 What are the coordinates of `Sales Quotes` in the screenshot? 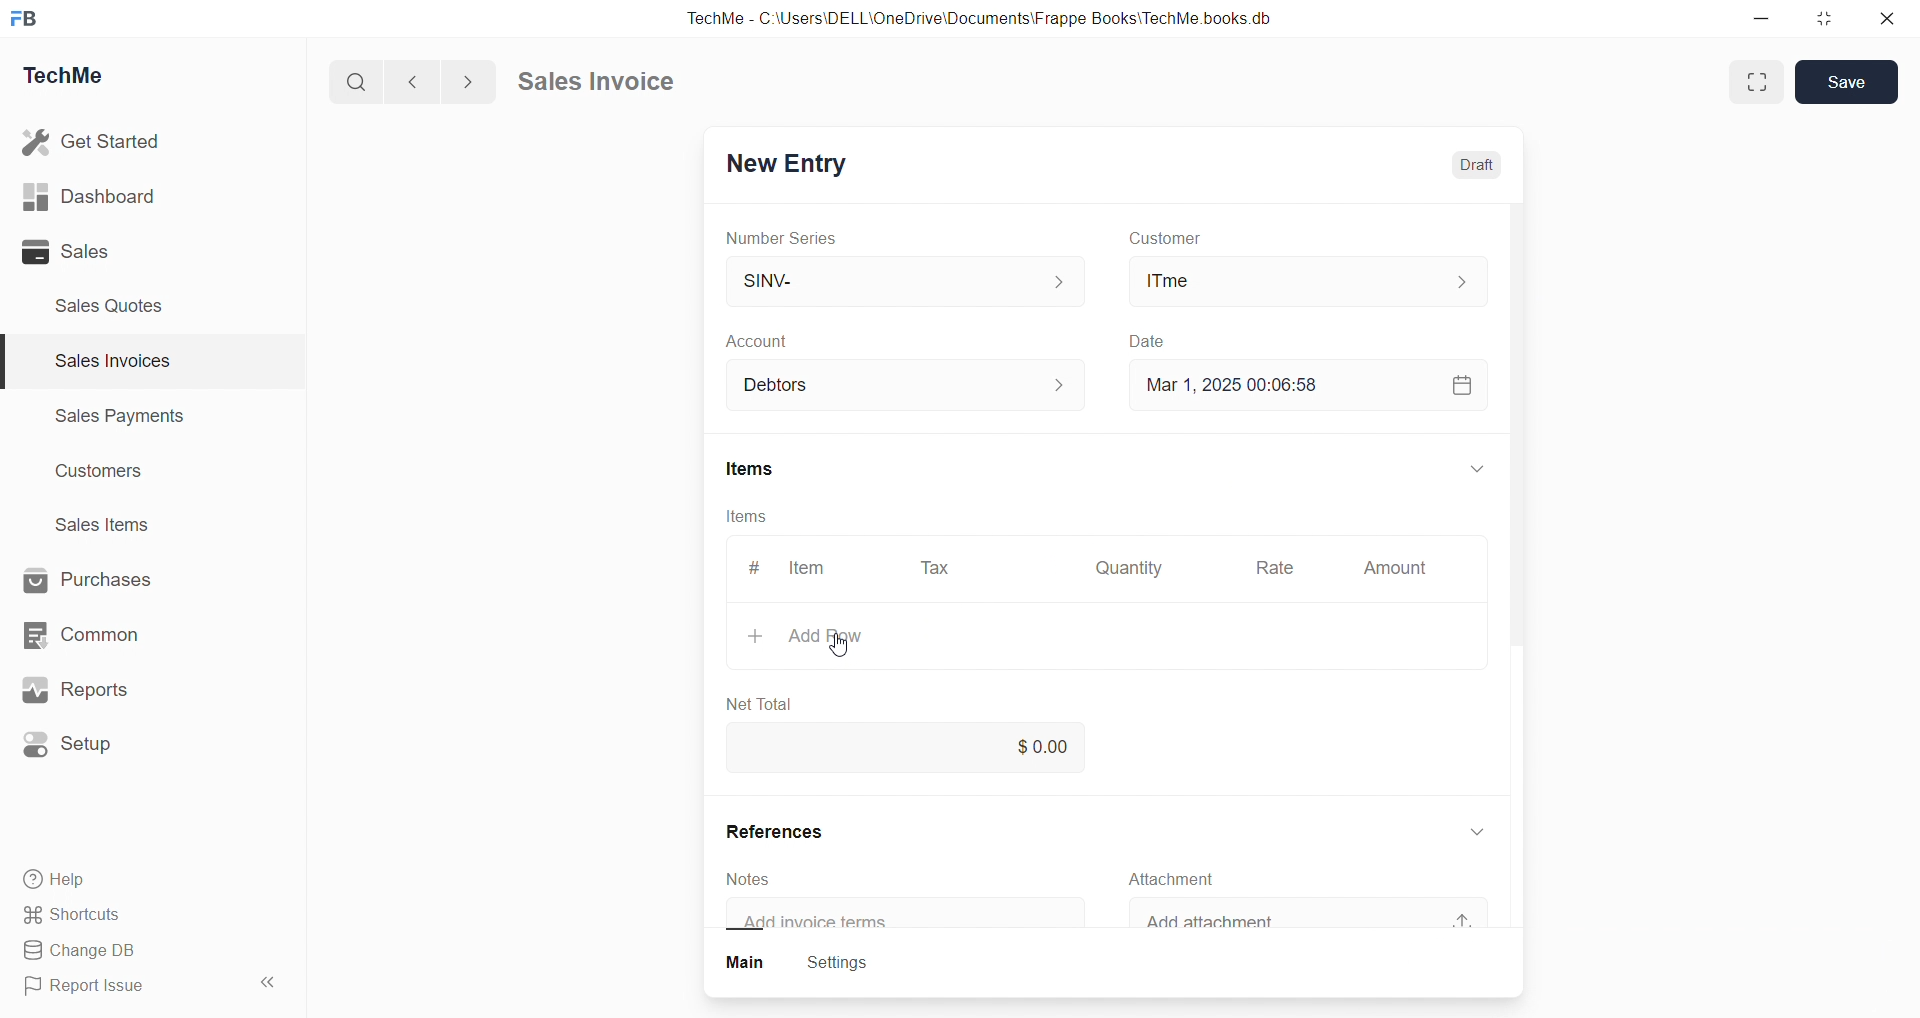 It's located at (117, 305).